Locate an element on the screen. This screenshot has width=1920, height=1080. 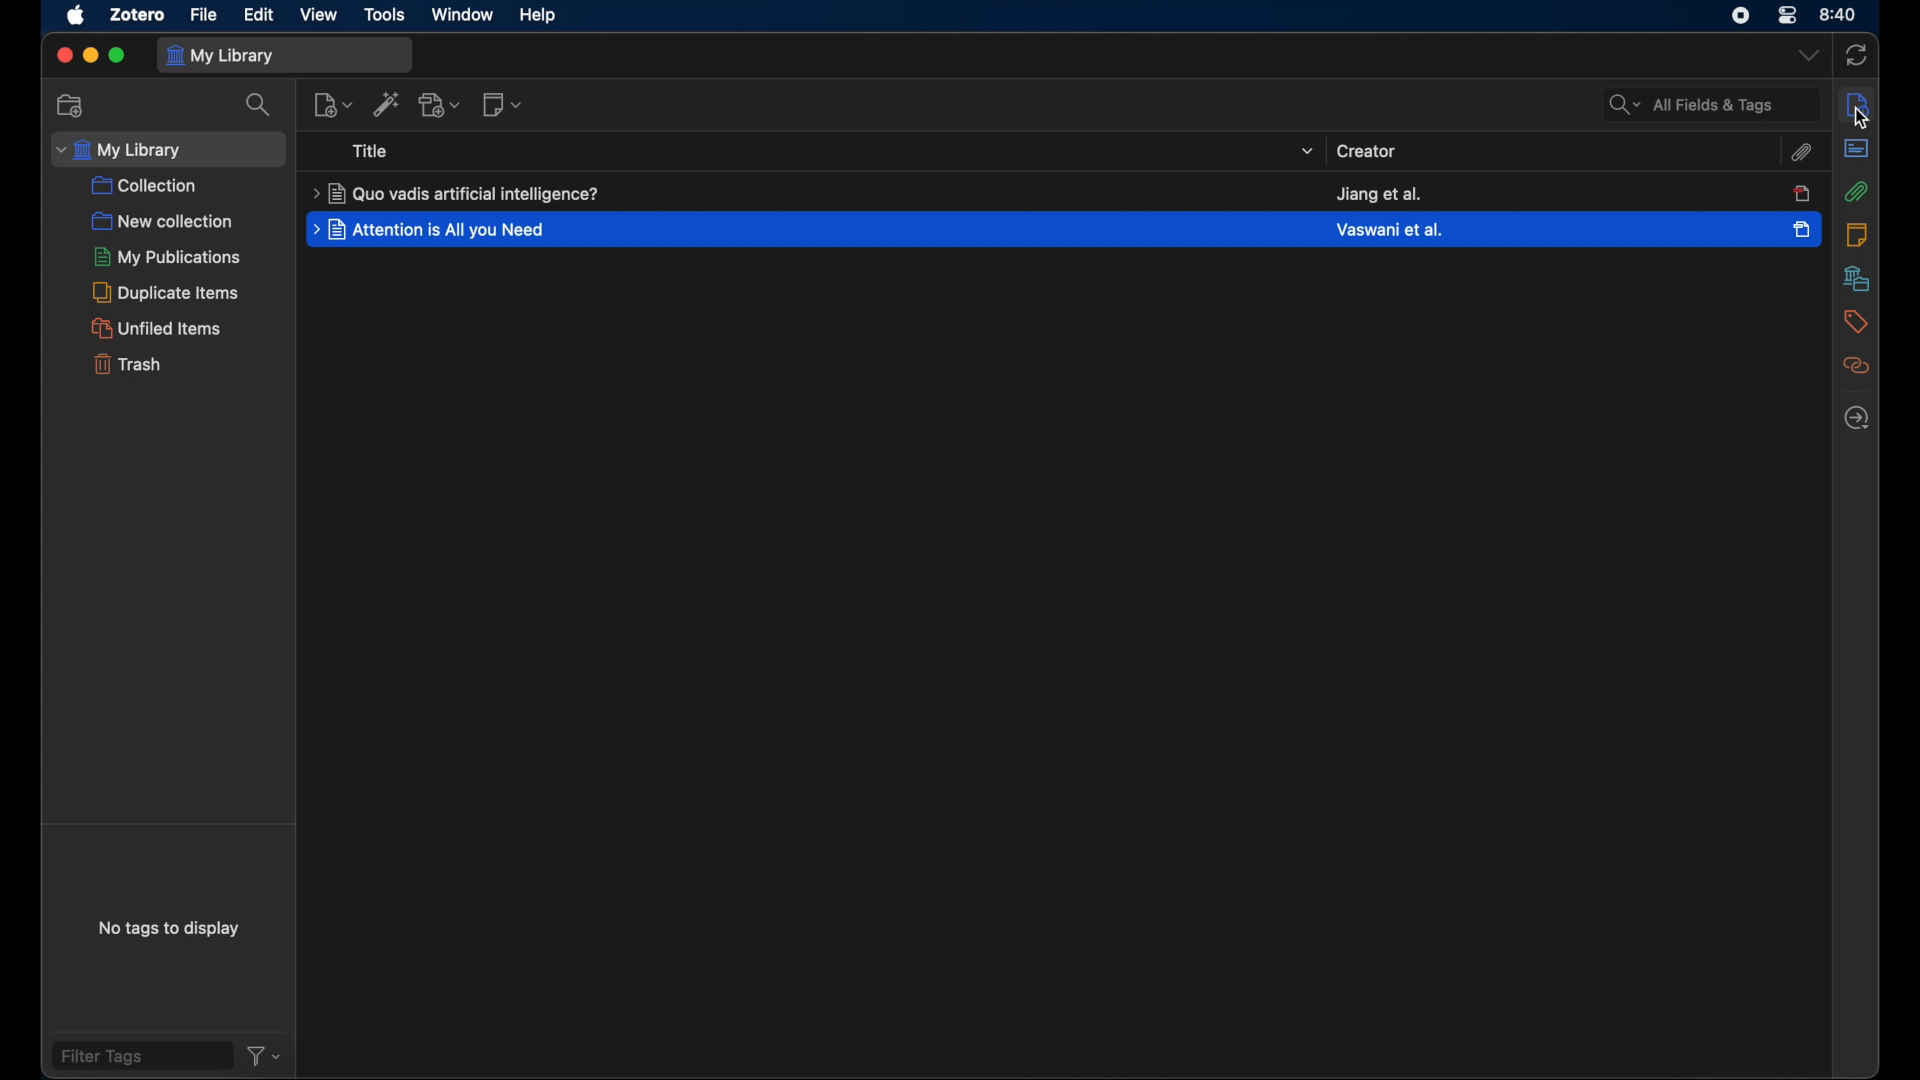
view is located at coordinates (320, 15).